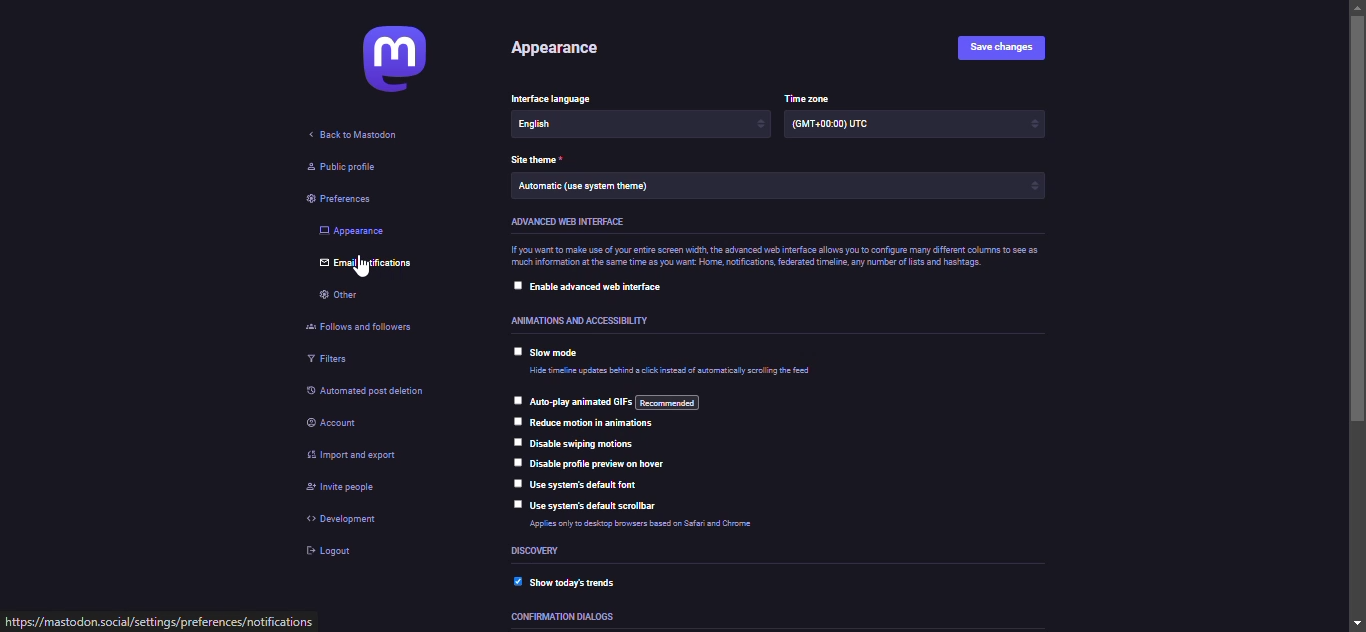 The width and height of the screenshot is (1366, 632). I want to click on accessibility, so click(591, 321).